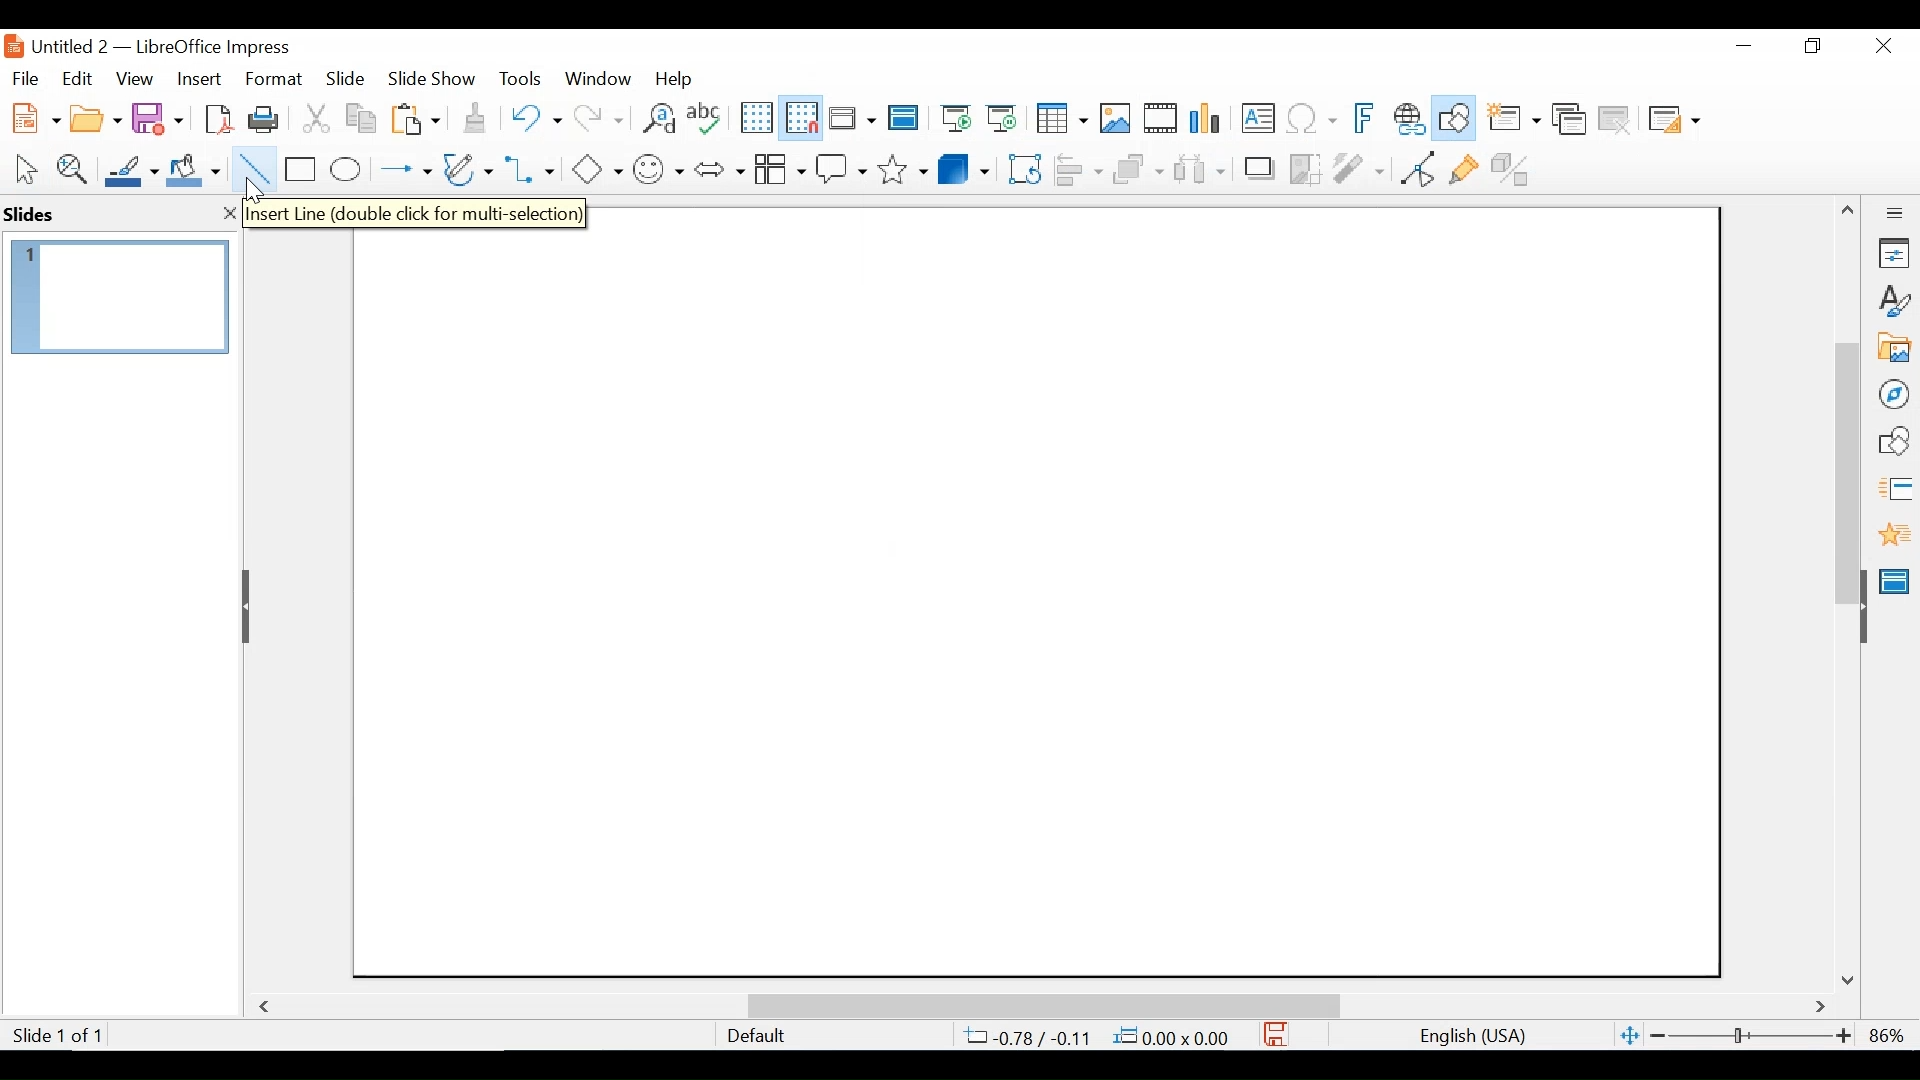  What do you see at coordinates (659, 167) in the screenshot?
I see `Symbol shapes` at bounding box center [659, 167].